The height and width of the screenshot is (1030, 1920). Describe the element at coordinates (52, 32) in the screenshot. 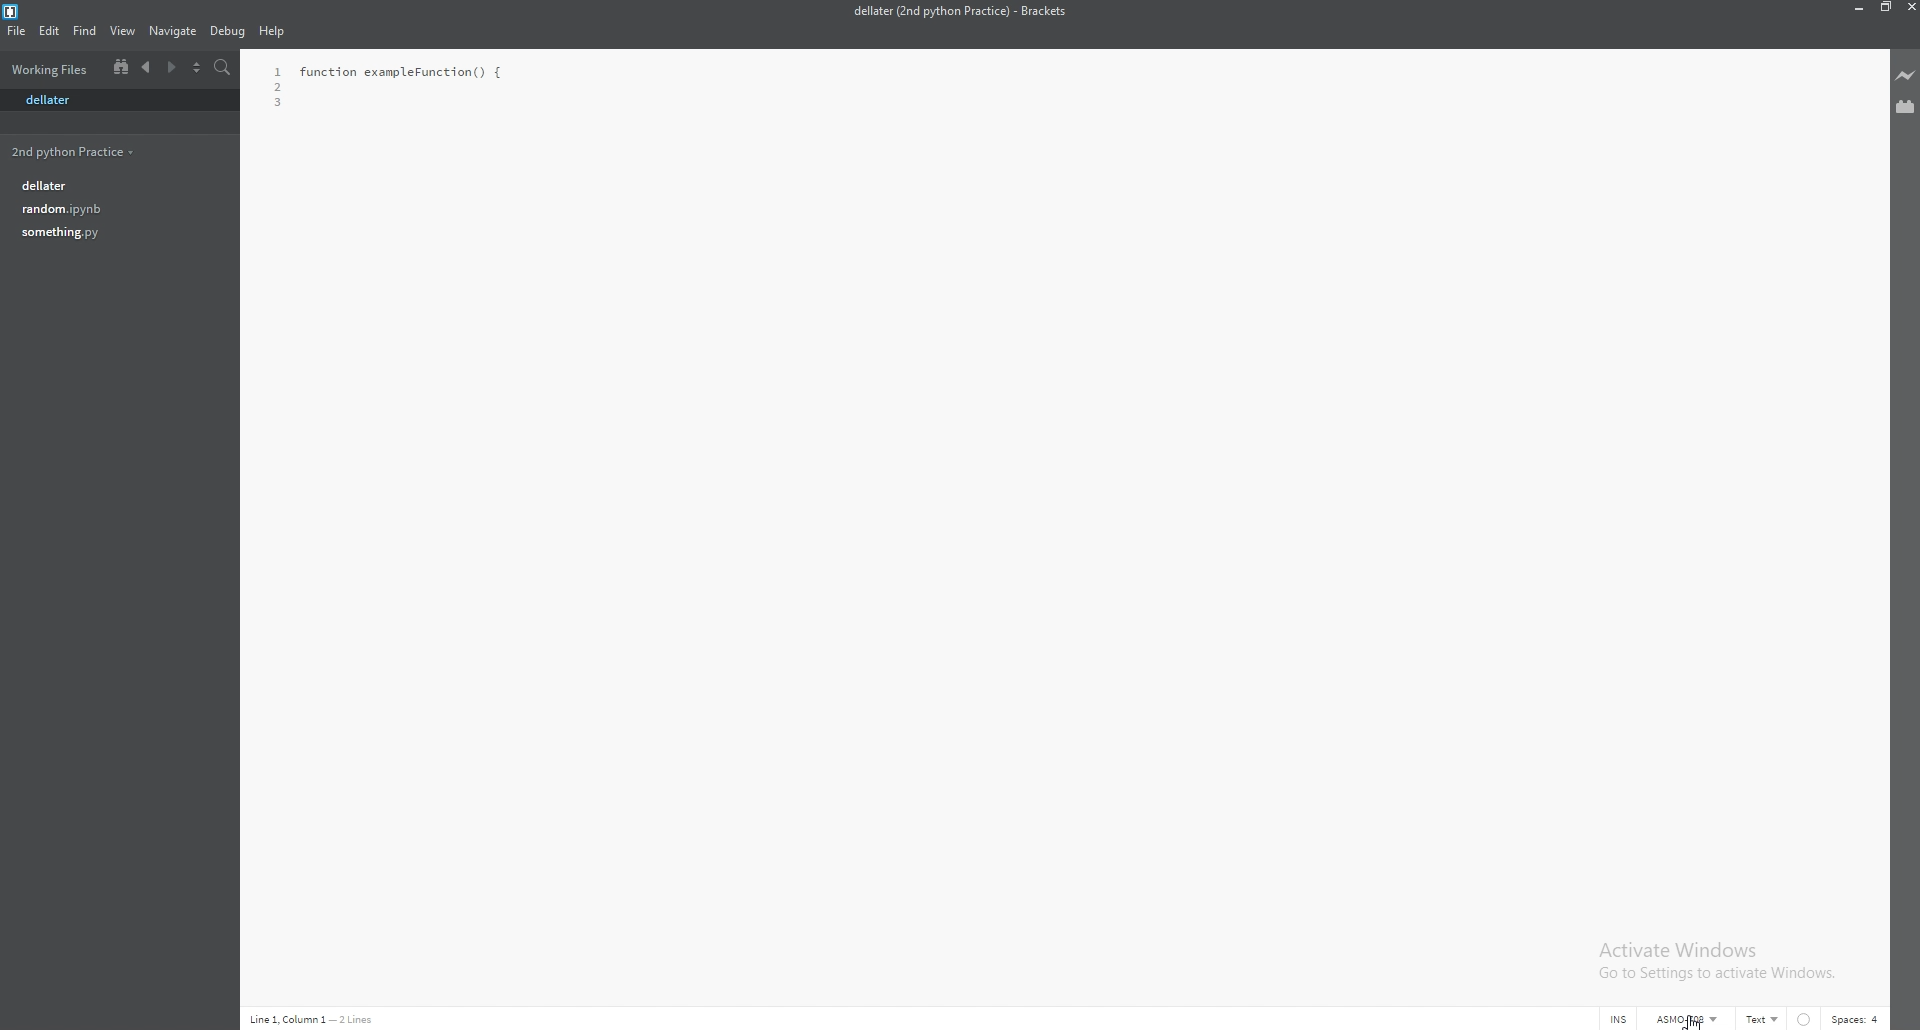

I see `edit` at that location.